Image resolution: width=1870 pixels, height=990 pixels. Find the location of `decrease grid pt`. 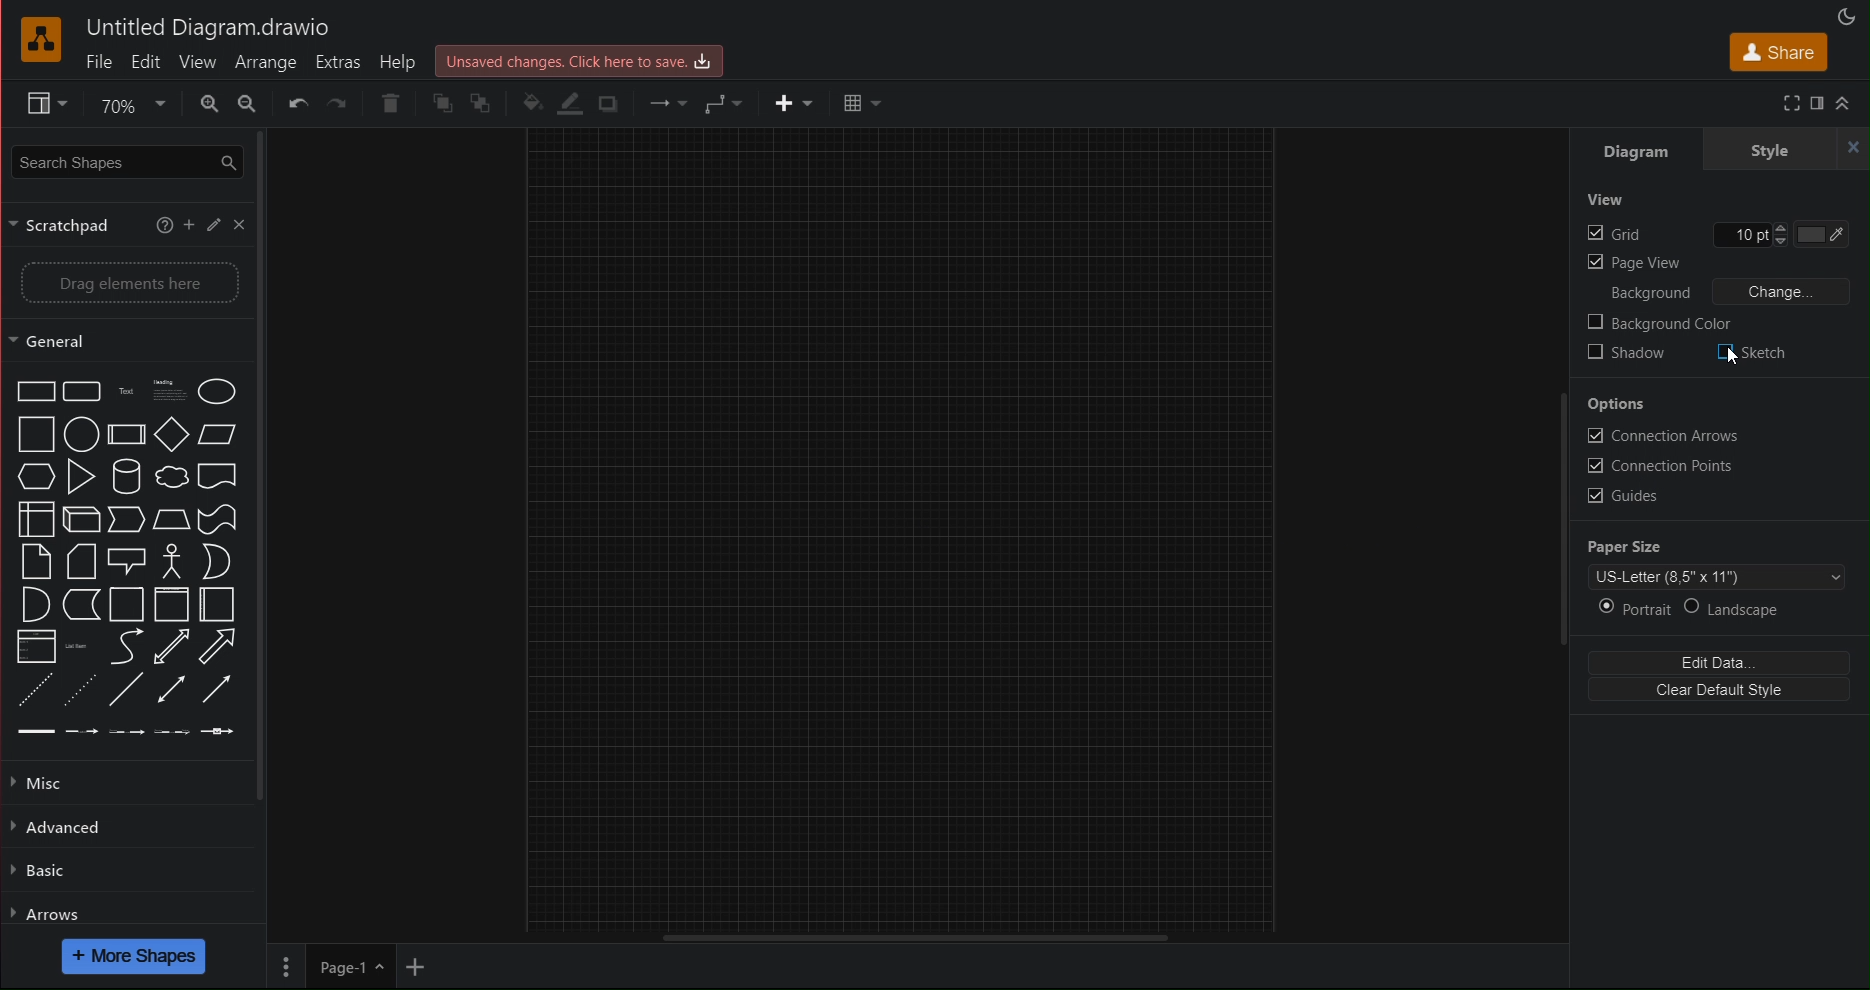

decrease grid pt is located at coordinates (1782, 242).